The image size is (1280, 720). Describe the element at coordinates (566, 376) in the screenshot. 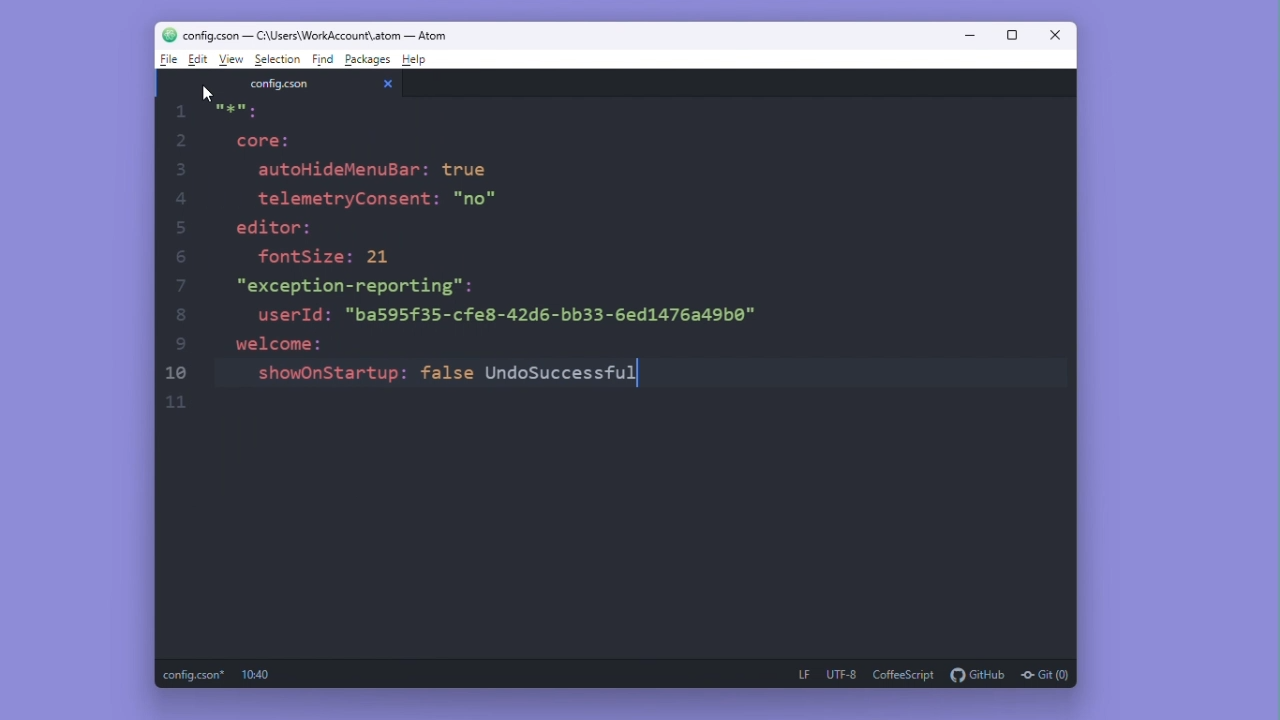

I see `unsuccessful` at that location.